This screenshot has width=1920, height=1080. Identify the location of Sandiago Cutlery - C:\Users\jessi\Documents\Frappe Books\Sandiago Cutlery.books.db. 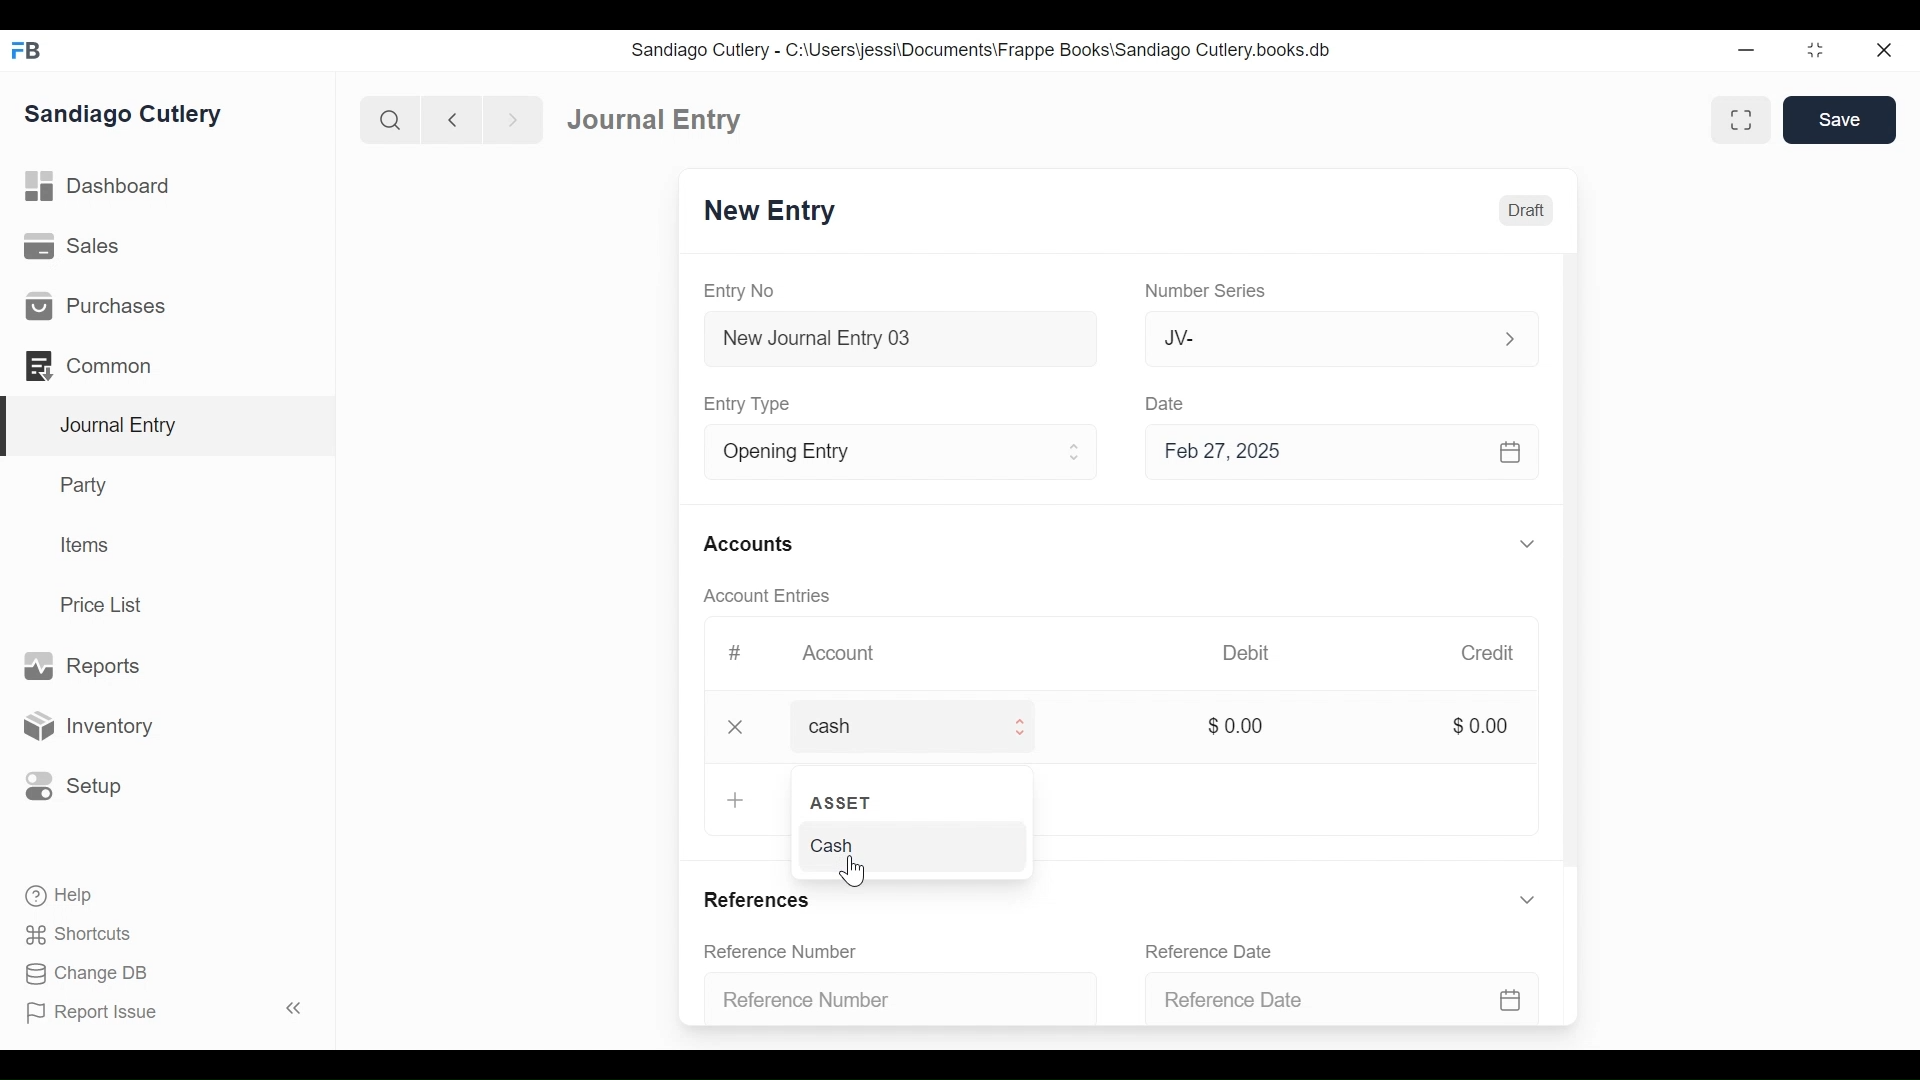
(982, 49).